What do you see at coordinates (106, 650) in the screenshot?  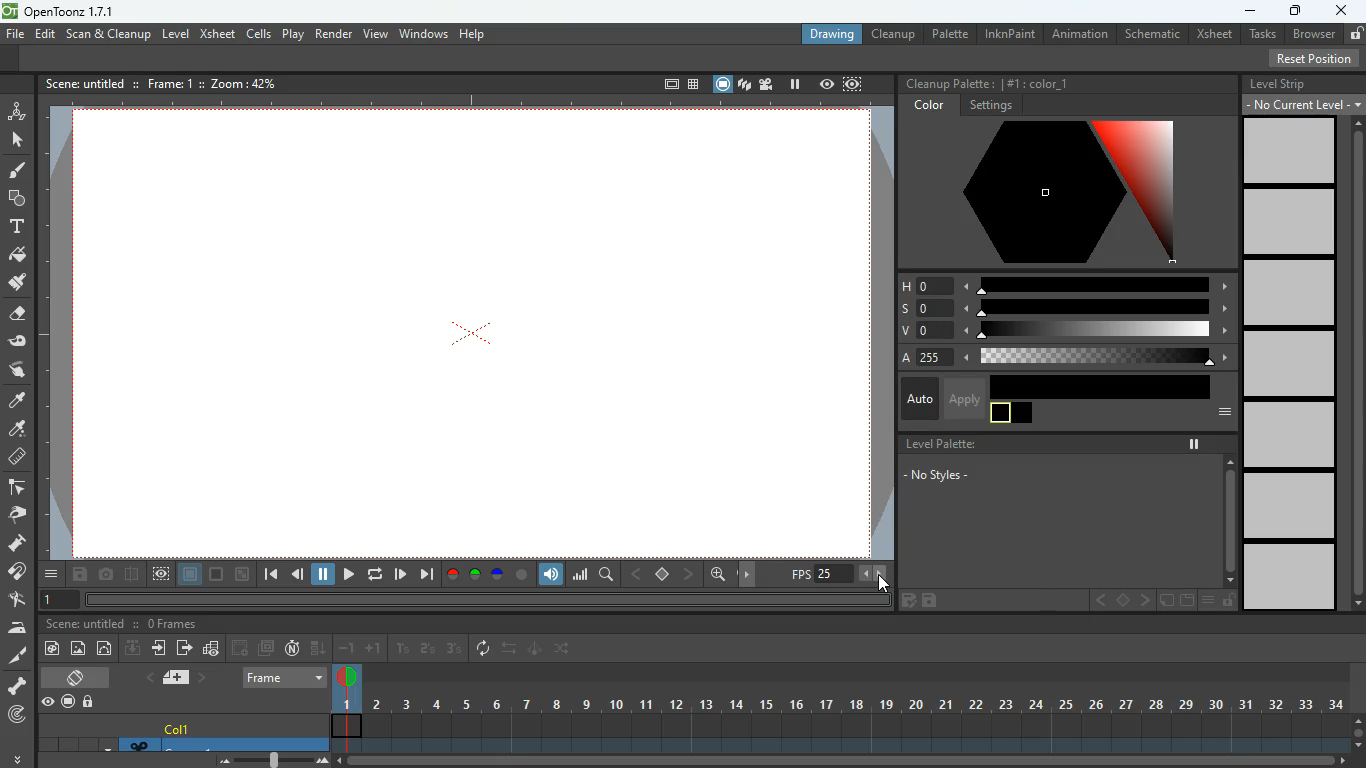 I see `edit` at bounding box center [106, 650].